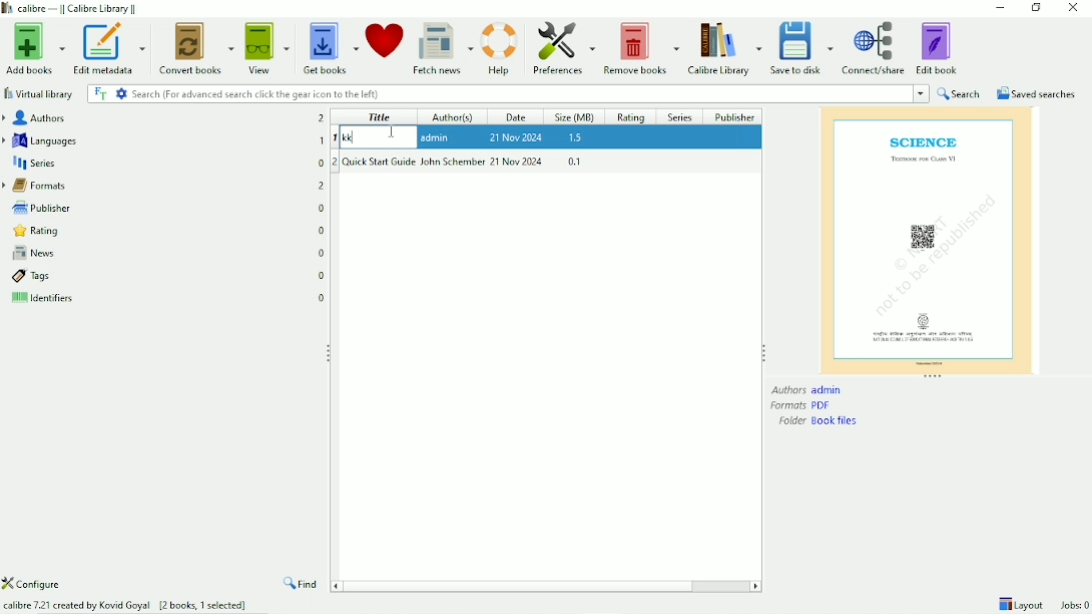  What do you see at coordinates (379, 161) in the screenshot?
I see `Quick Start Guide` at bounding box center [379, 161].